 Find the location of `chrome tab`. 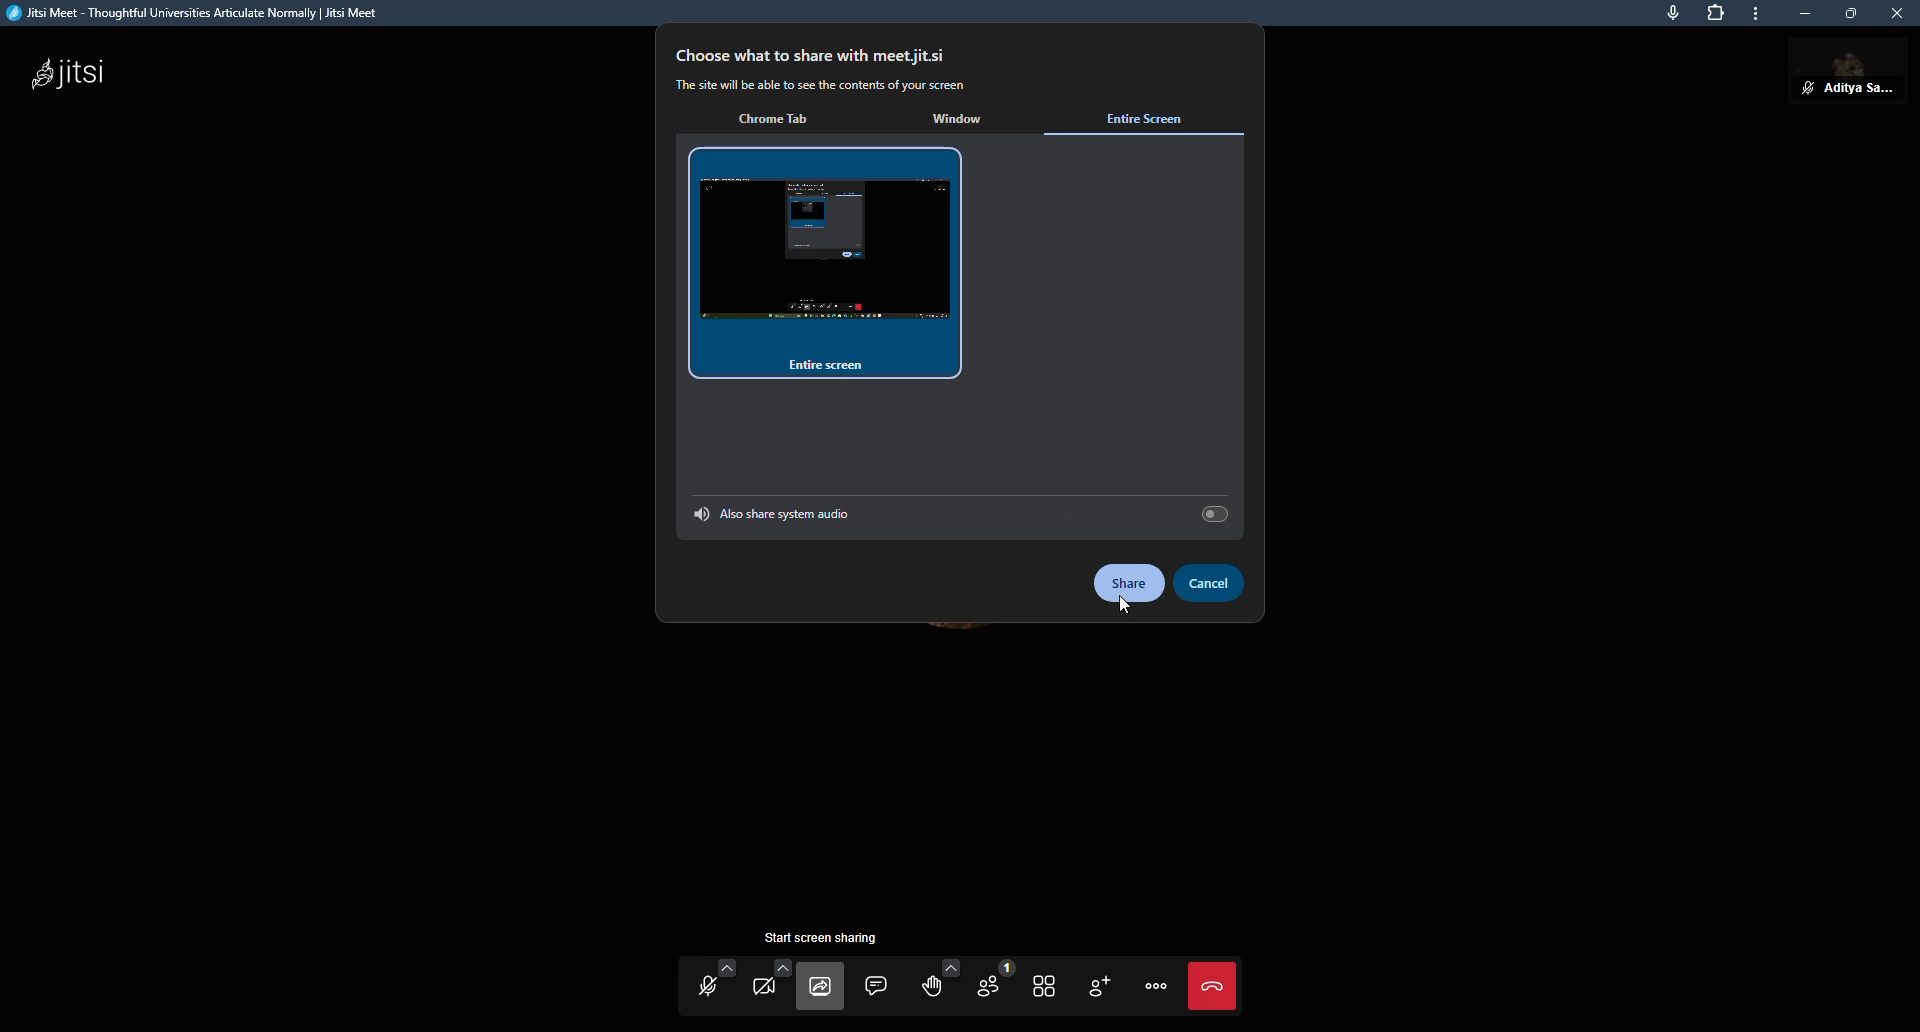

chrome tab is located at coordinates (782, 120).